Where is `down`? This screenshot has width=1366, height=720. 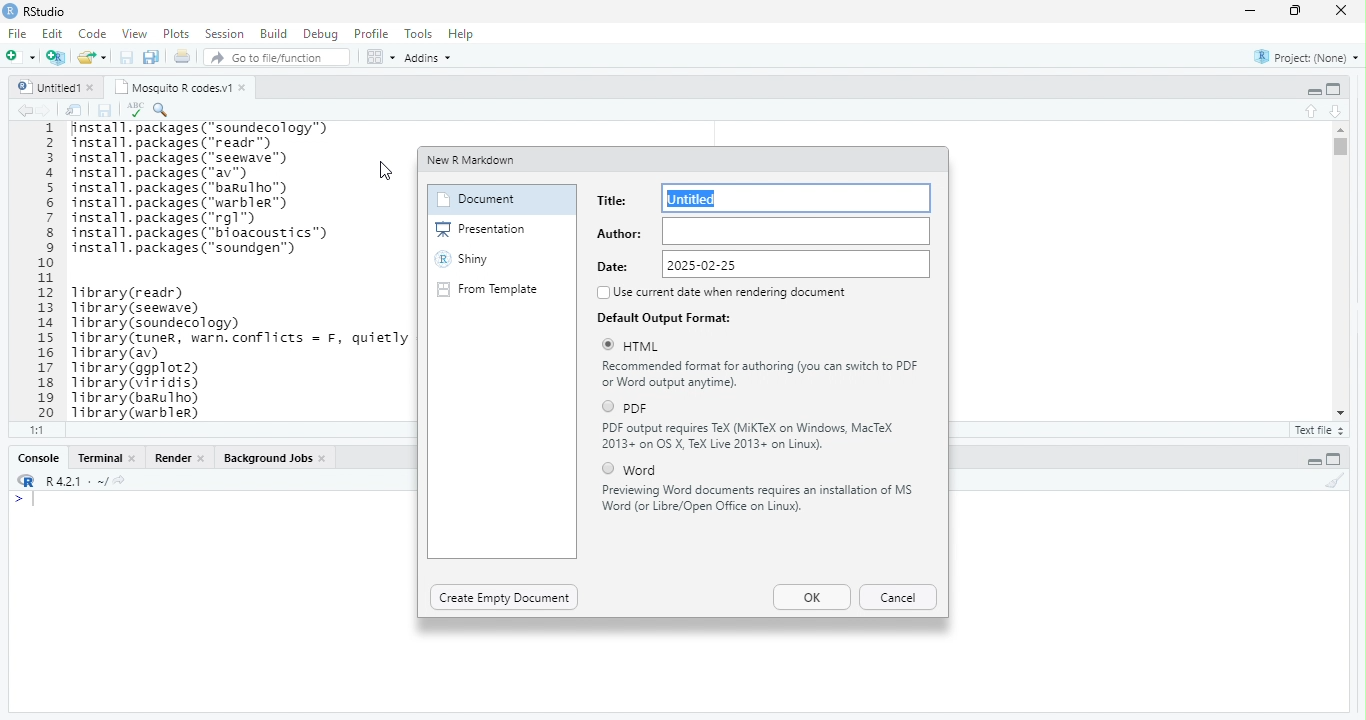
down is located at coordinates (1337, 112).